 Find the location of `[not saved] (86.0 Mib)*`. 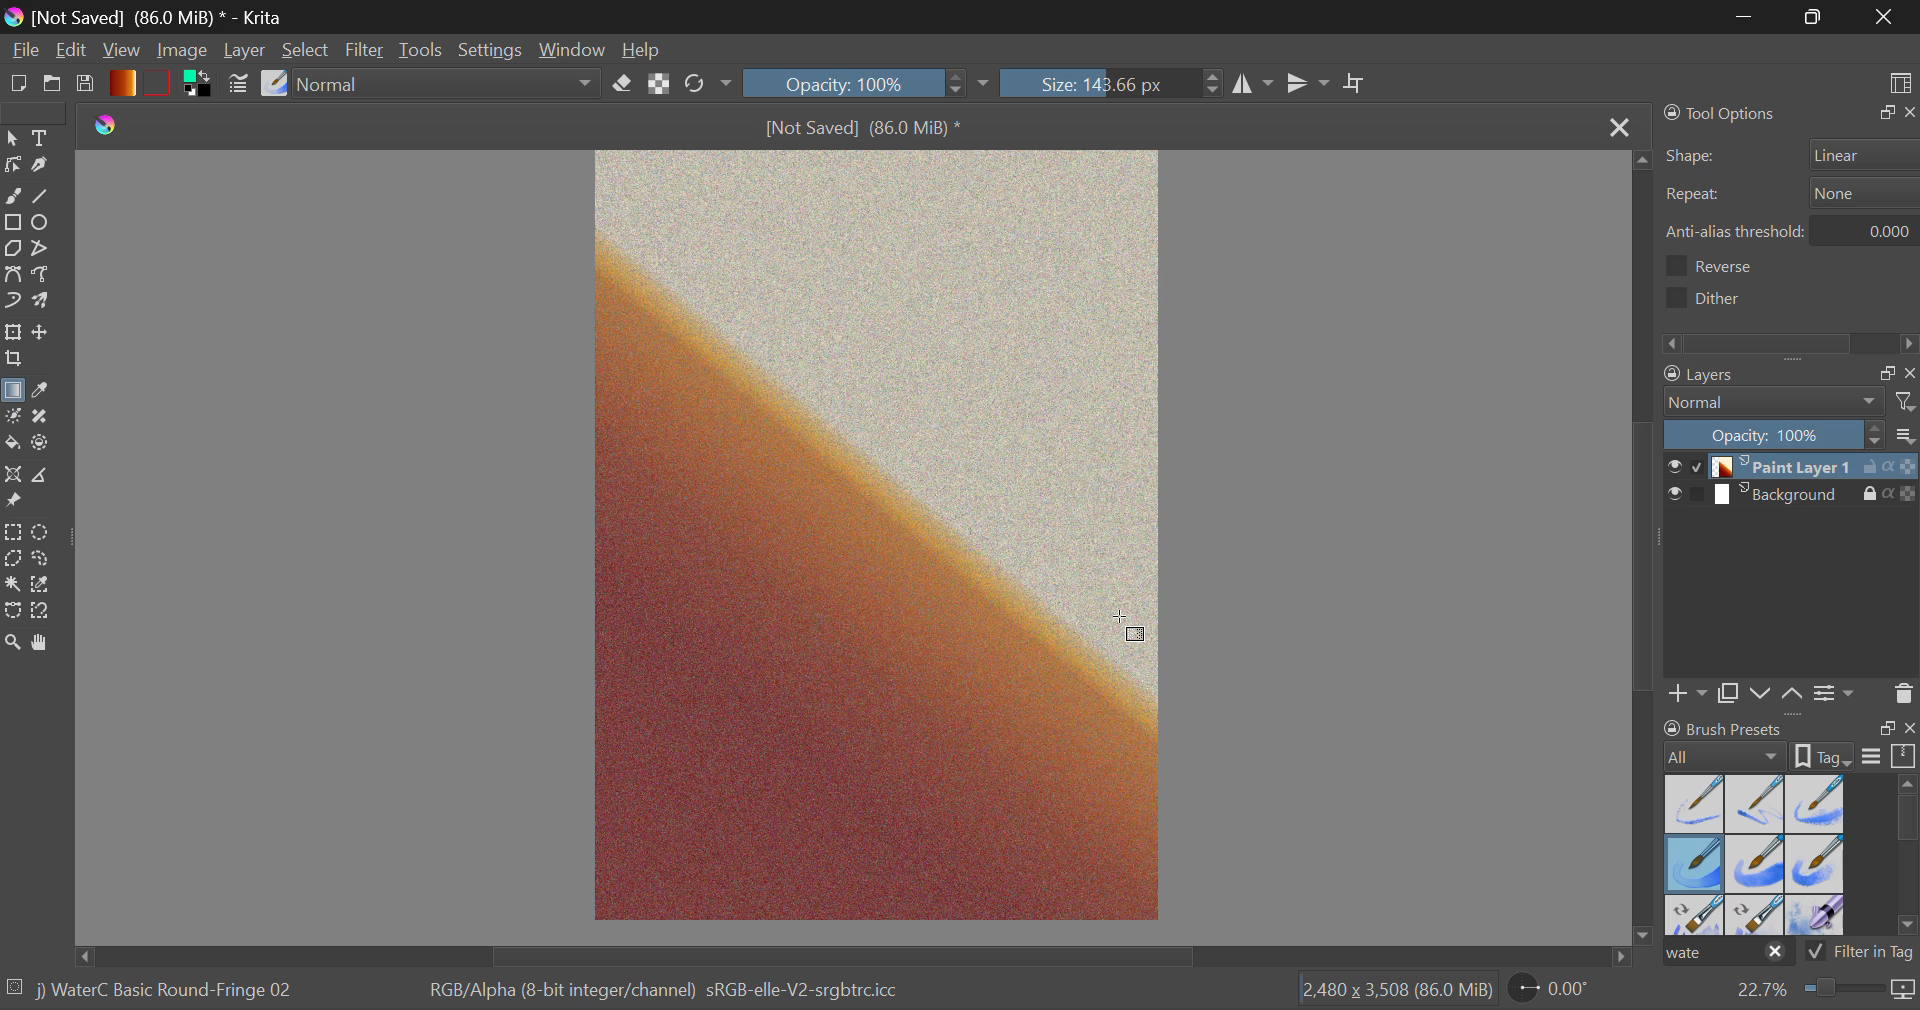

[not saved] (86.0 Mib)* is located at coordinates (866, 126).